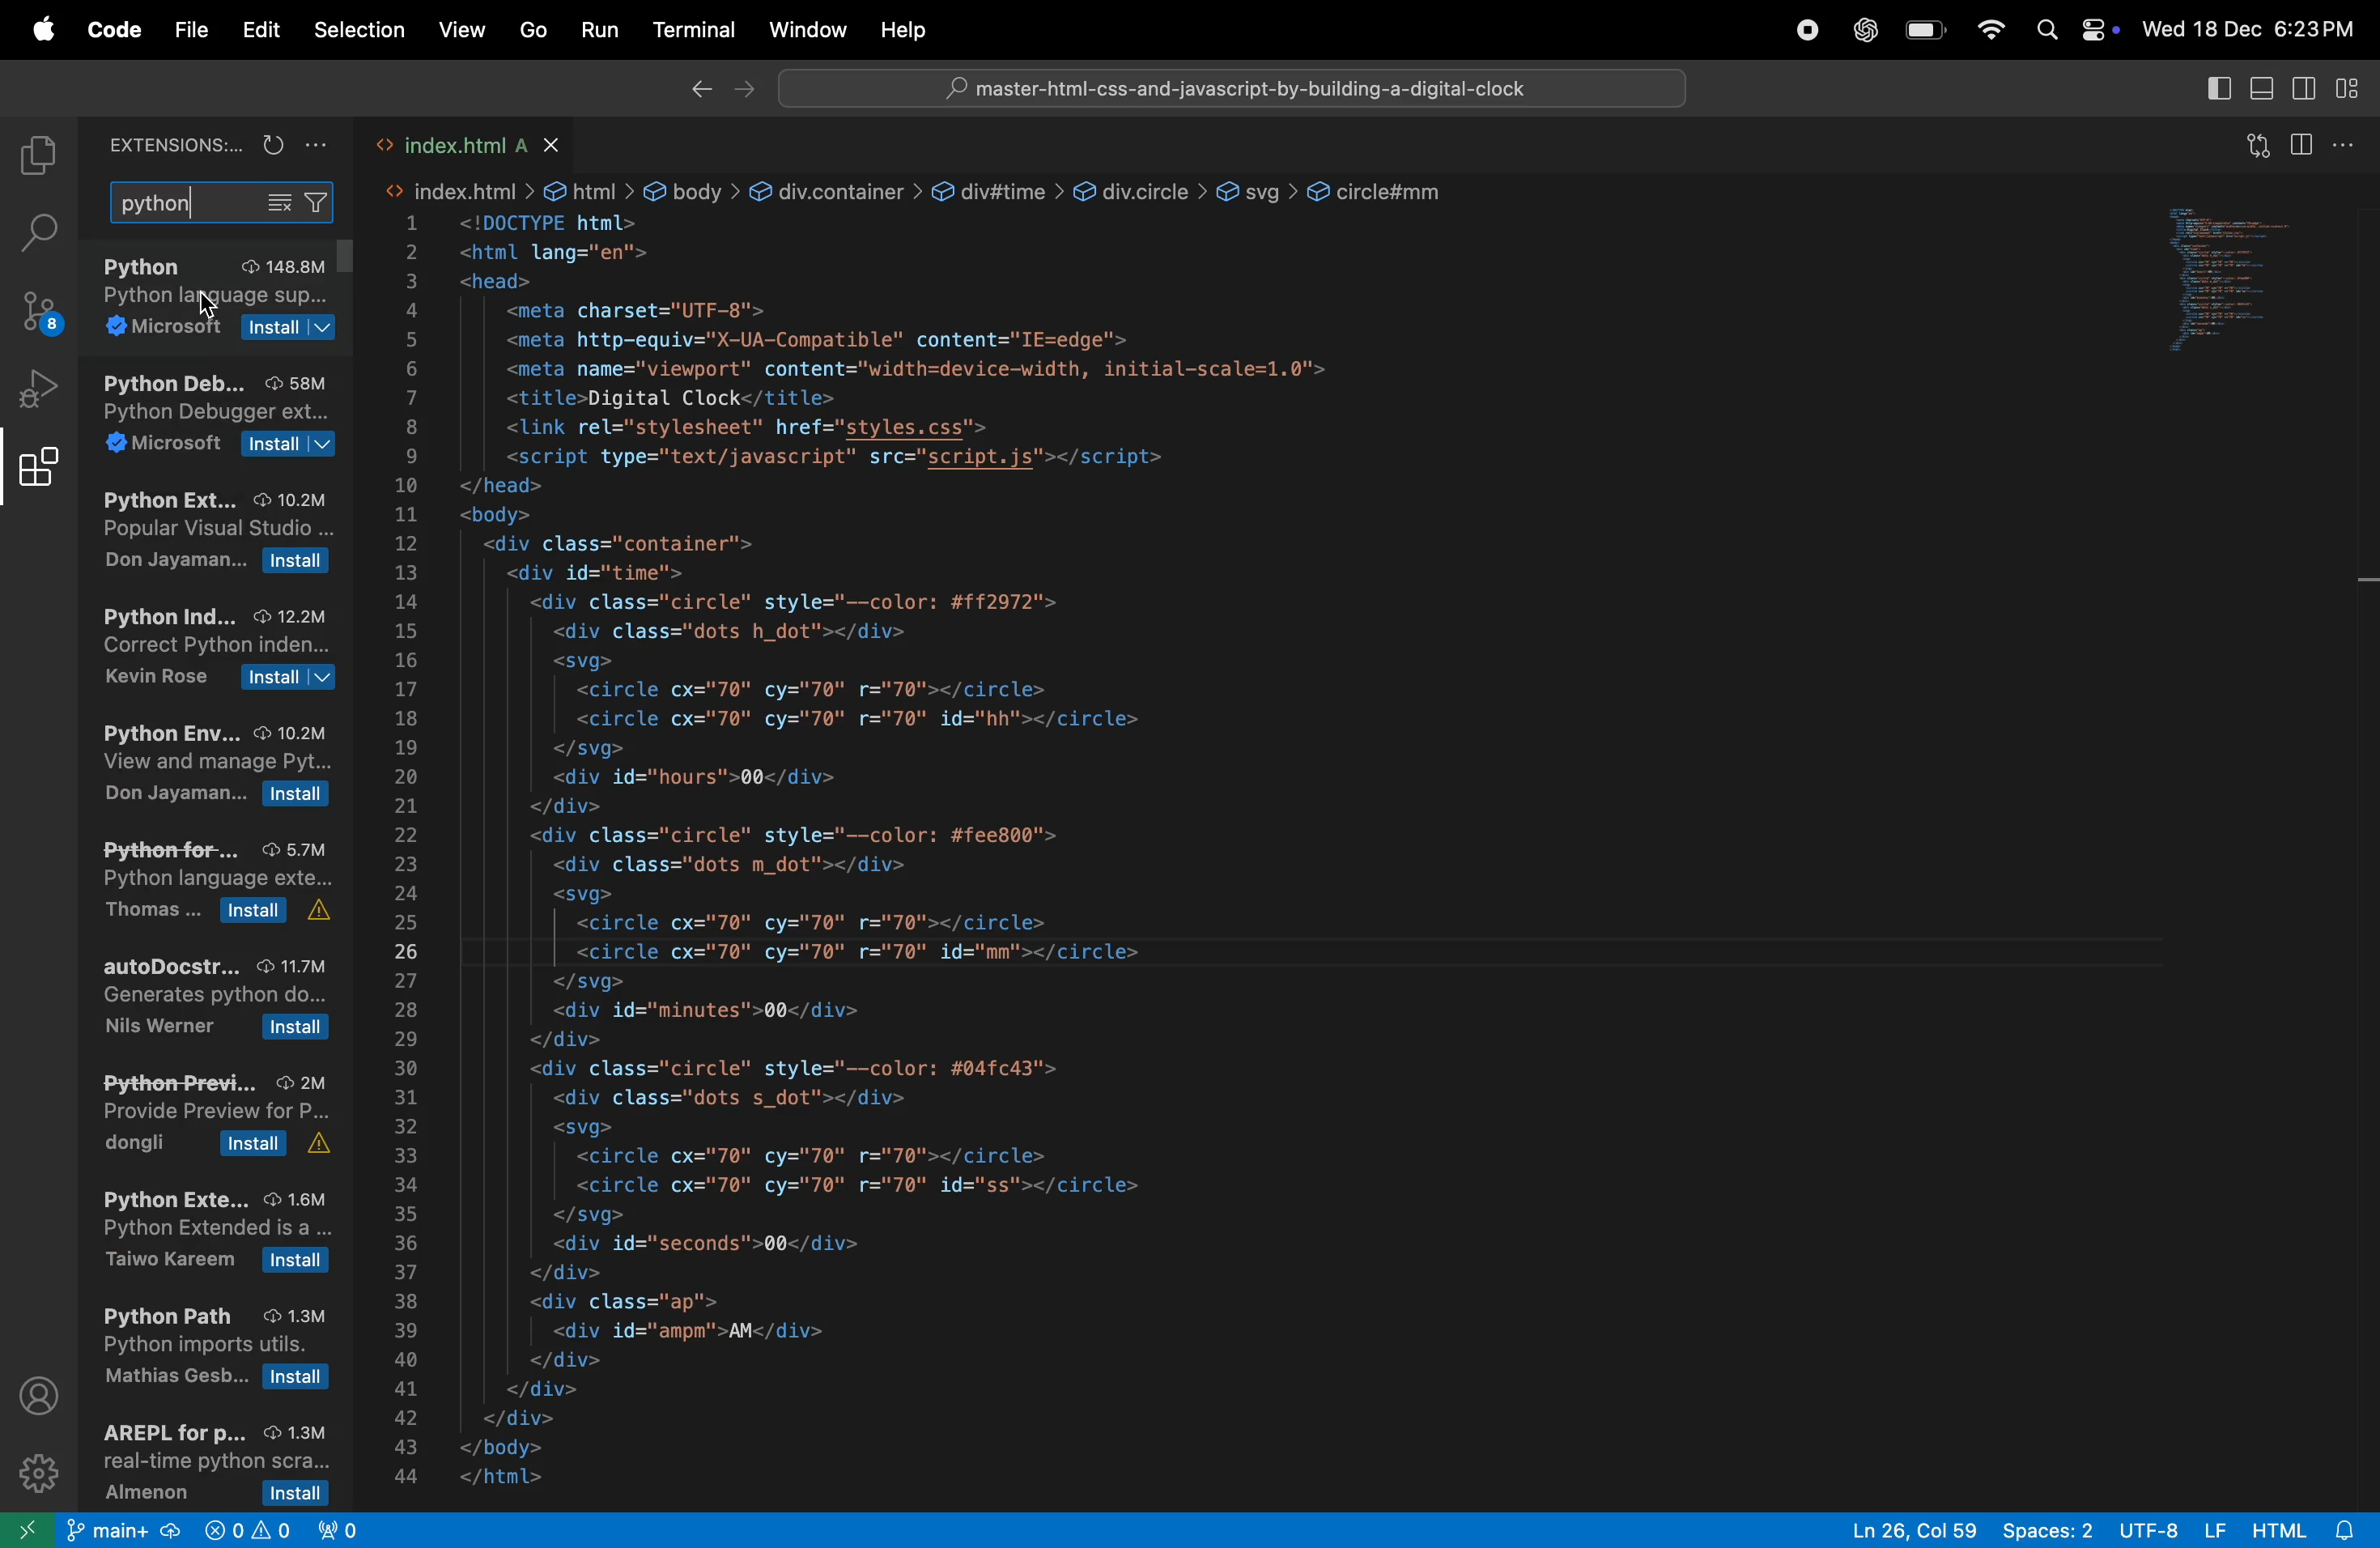 This screenshot has height=1548, width=2380. What do you see at coordinates (2264, 90) in the screenshot?
I see `toggle panel` at bounding box center [2264, 90].